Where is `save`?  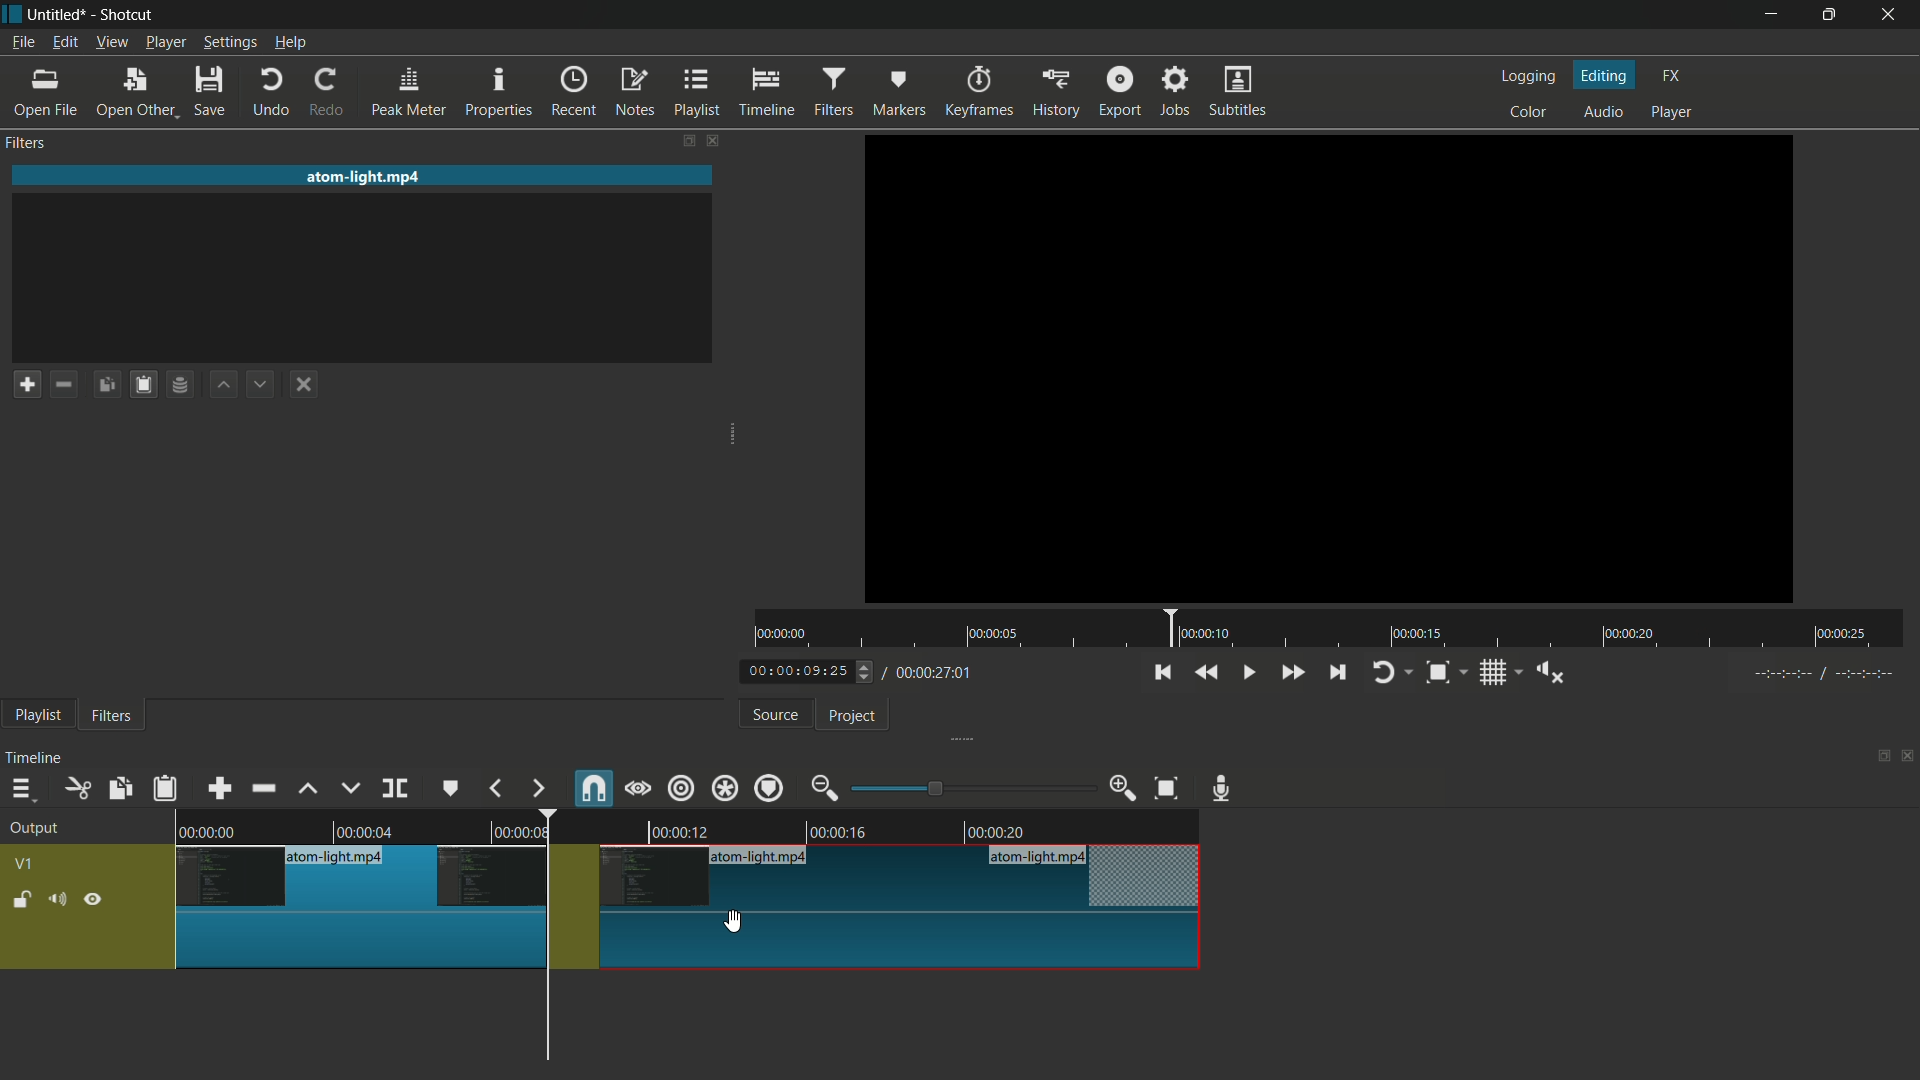 save is located at coordinates (211, 91).